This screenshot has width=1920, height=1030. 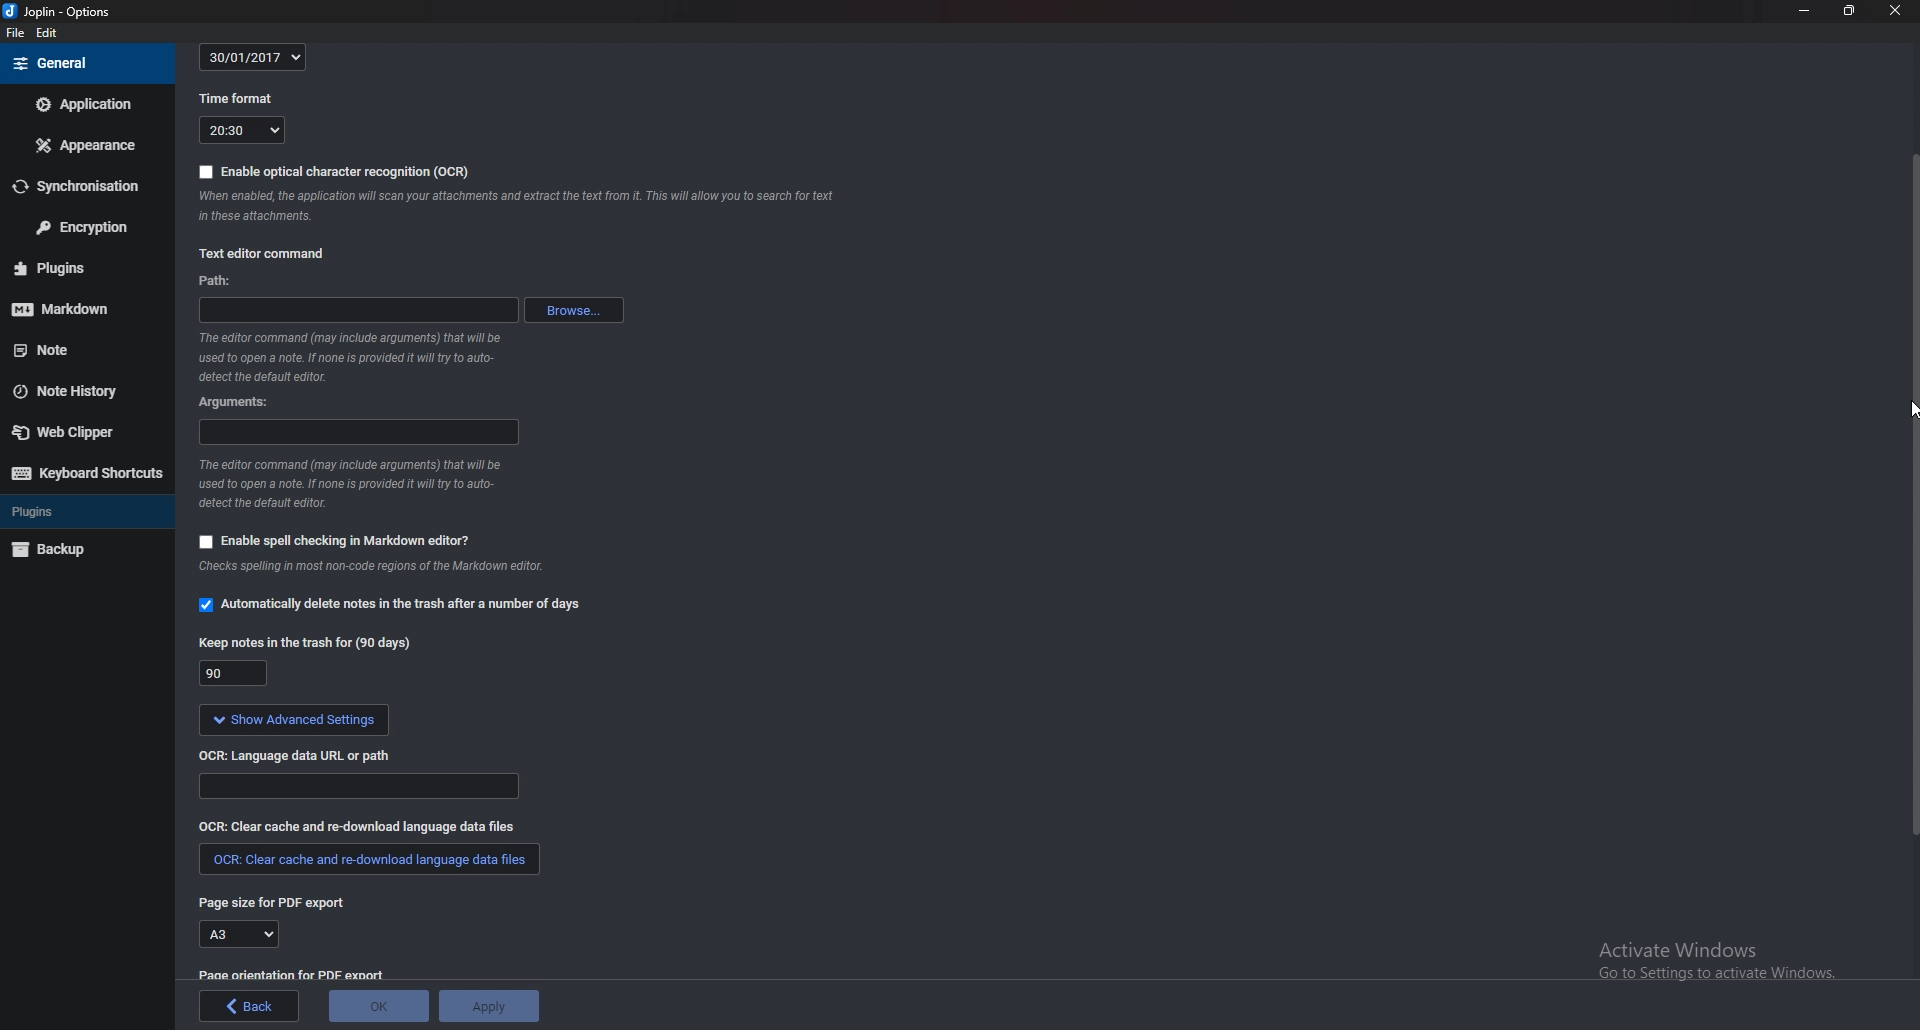 What do you see at coordinates (360, 433) in the screenshot?
I see `Arguments` at bounding box center [360, 433].